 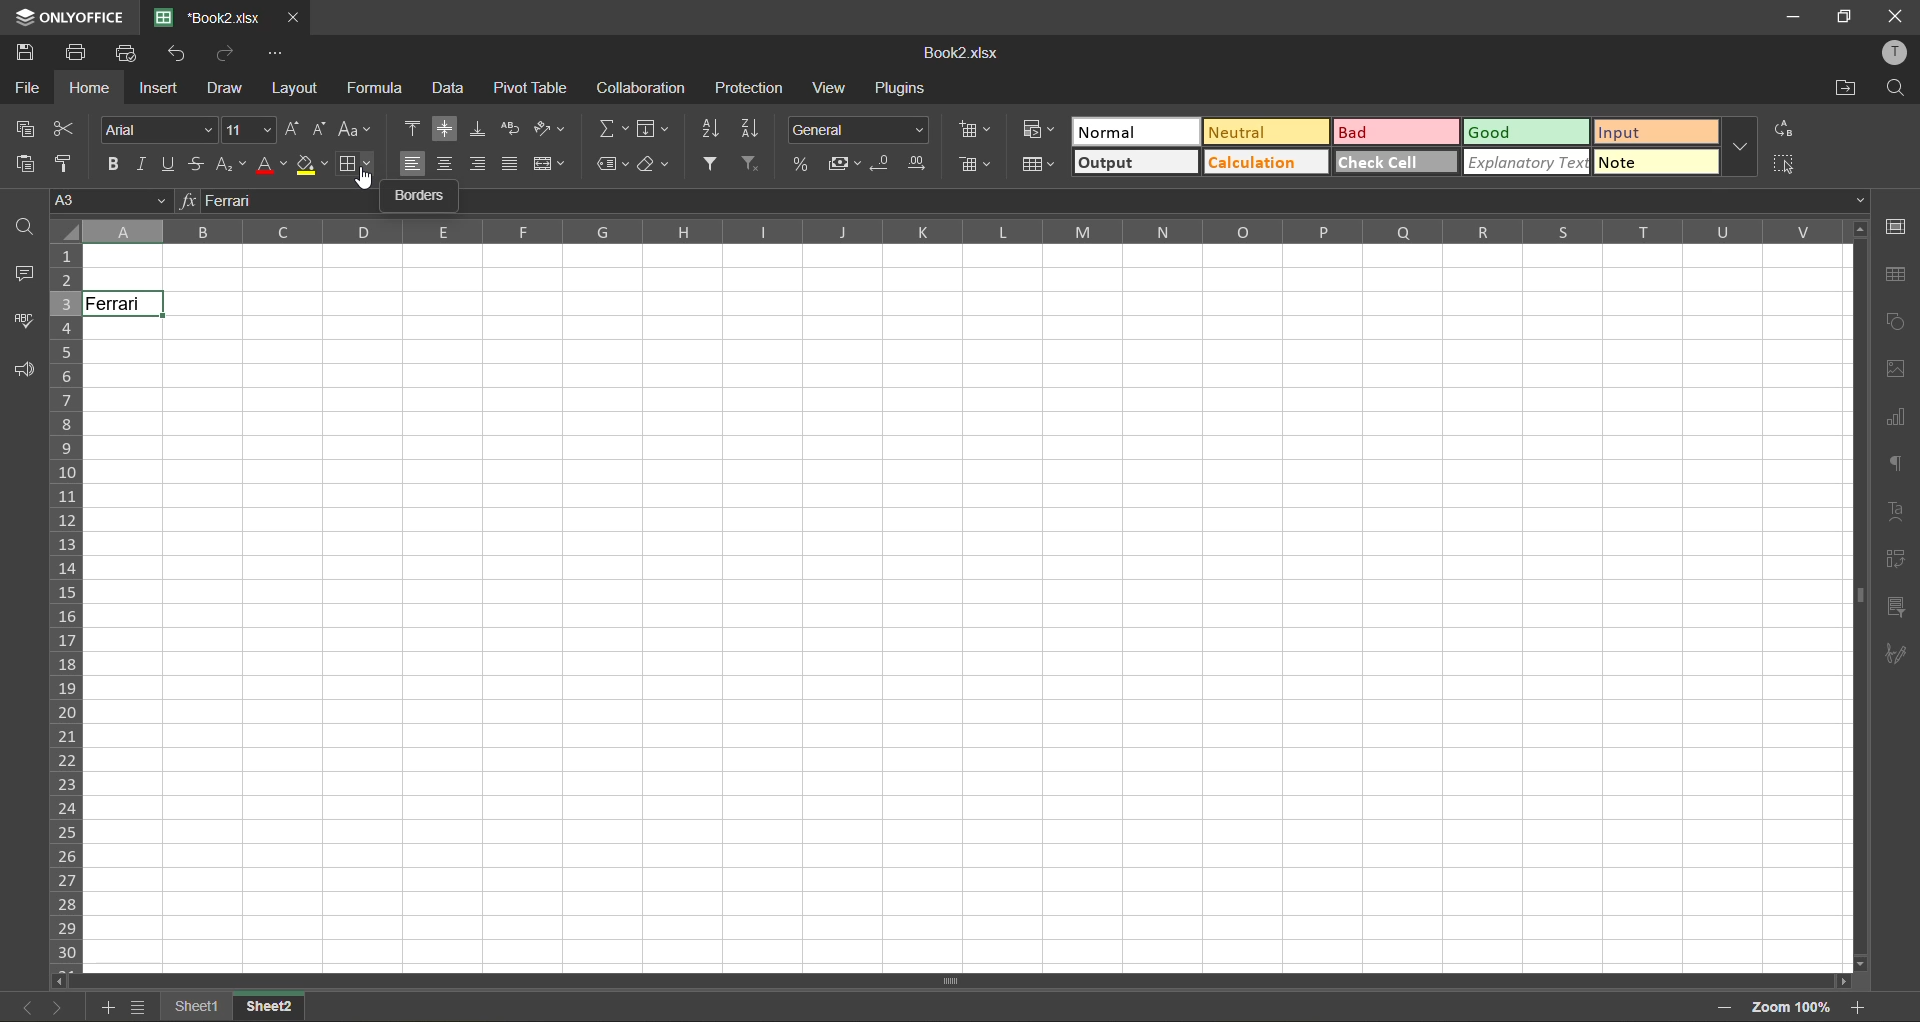 What do you see at coordinates (1397, 132) in the screenshot?
I see `bad` at bounding box center [1397, 132].